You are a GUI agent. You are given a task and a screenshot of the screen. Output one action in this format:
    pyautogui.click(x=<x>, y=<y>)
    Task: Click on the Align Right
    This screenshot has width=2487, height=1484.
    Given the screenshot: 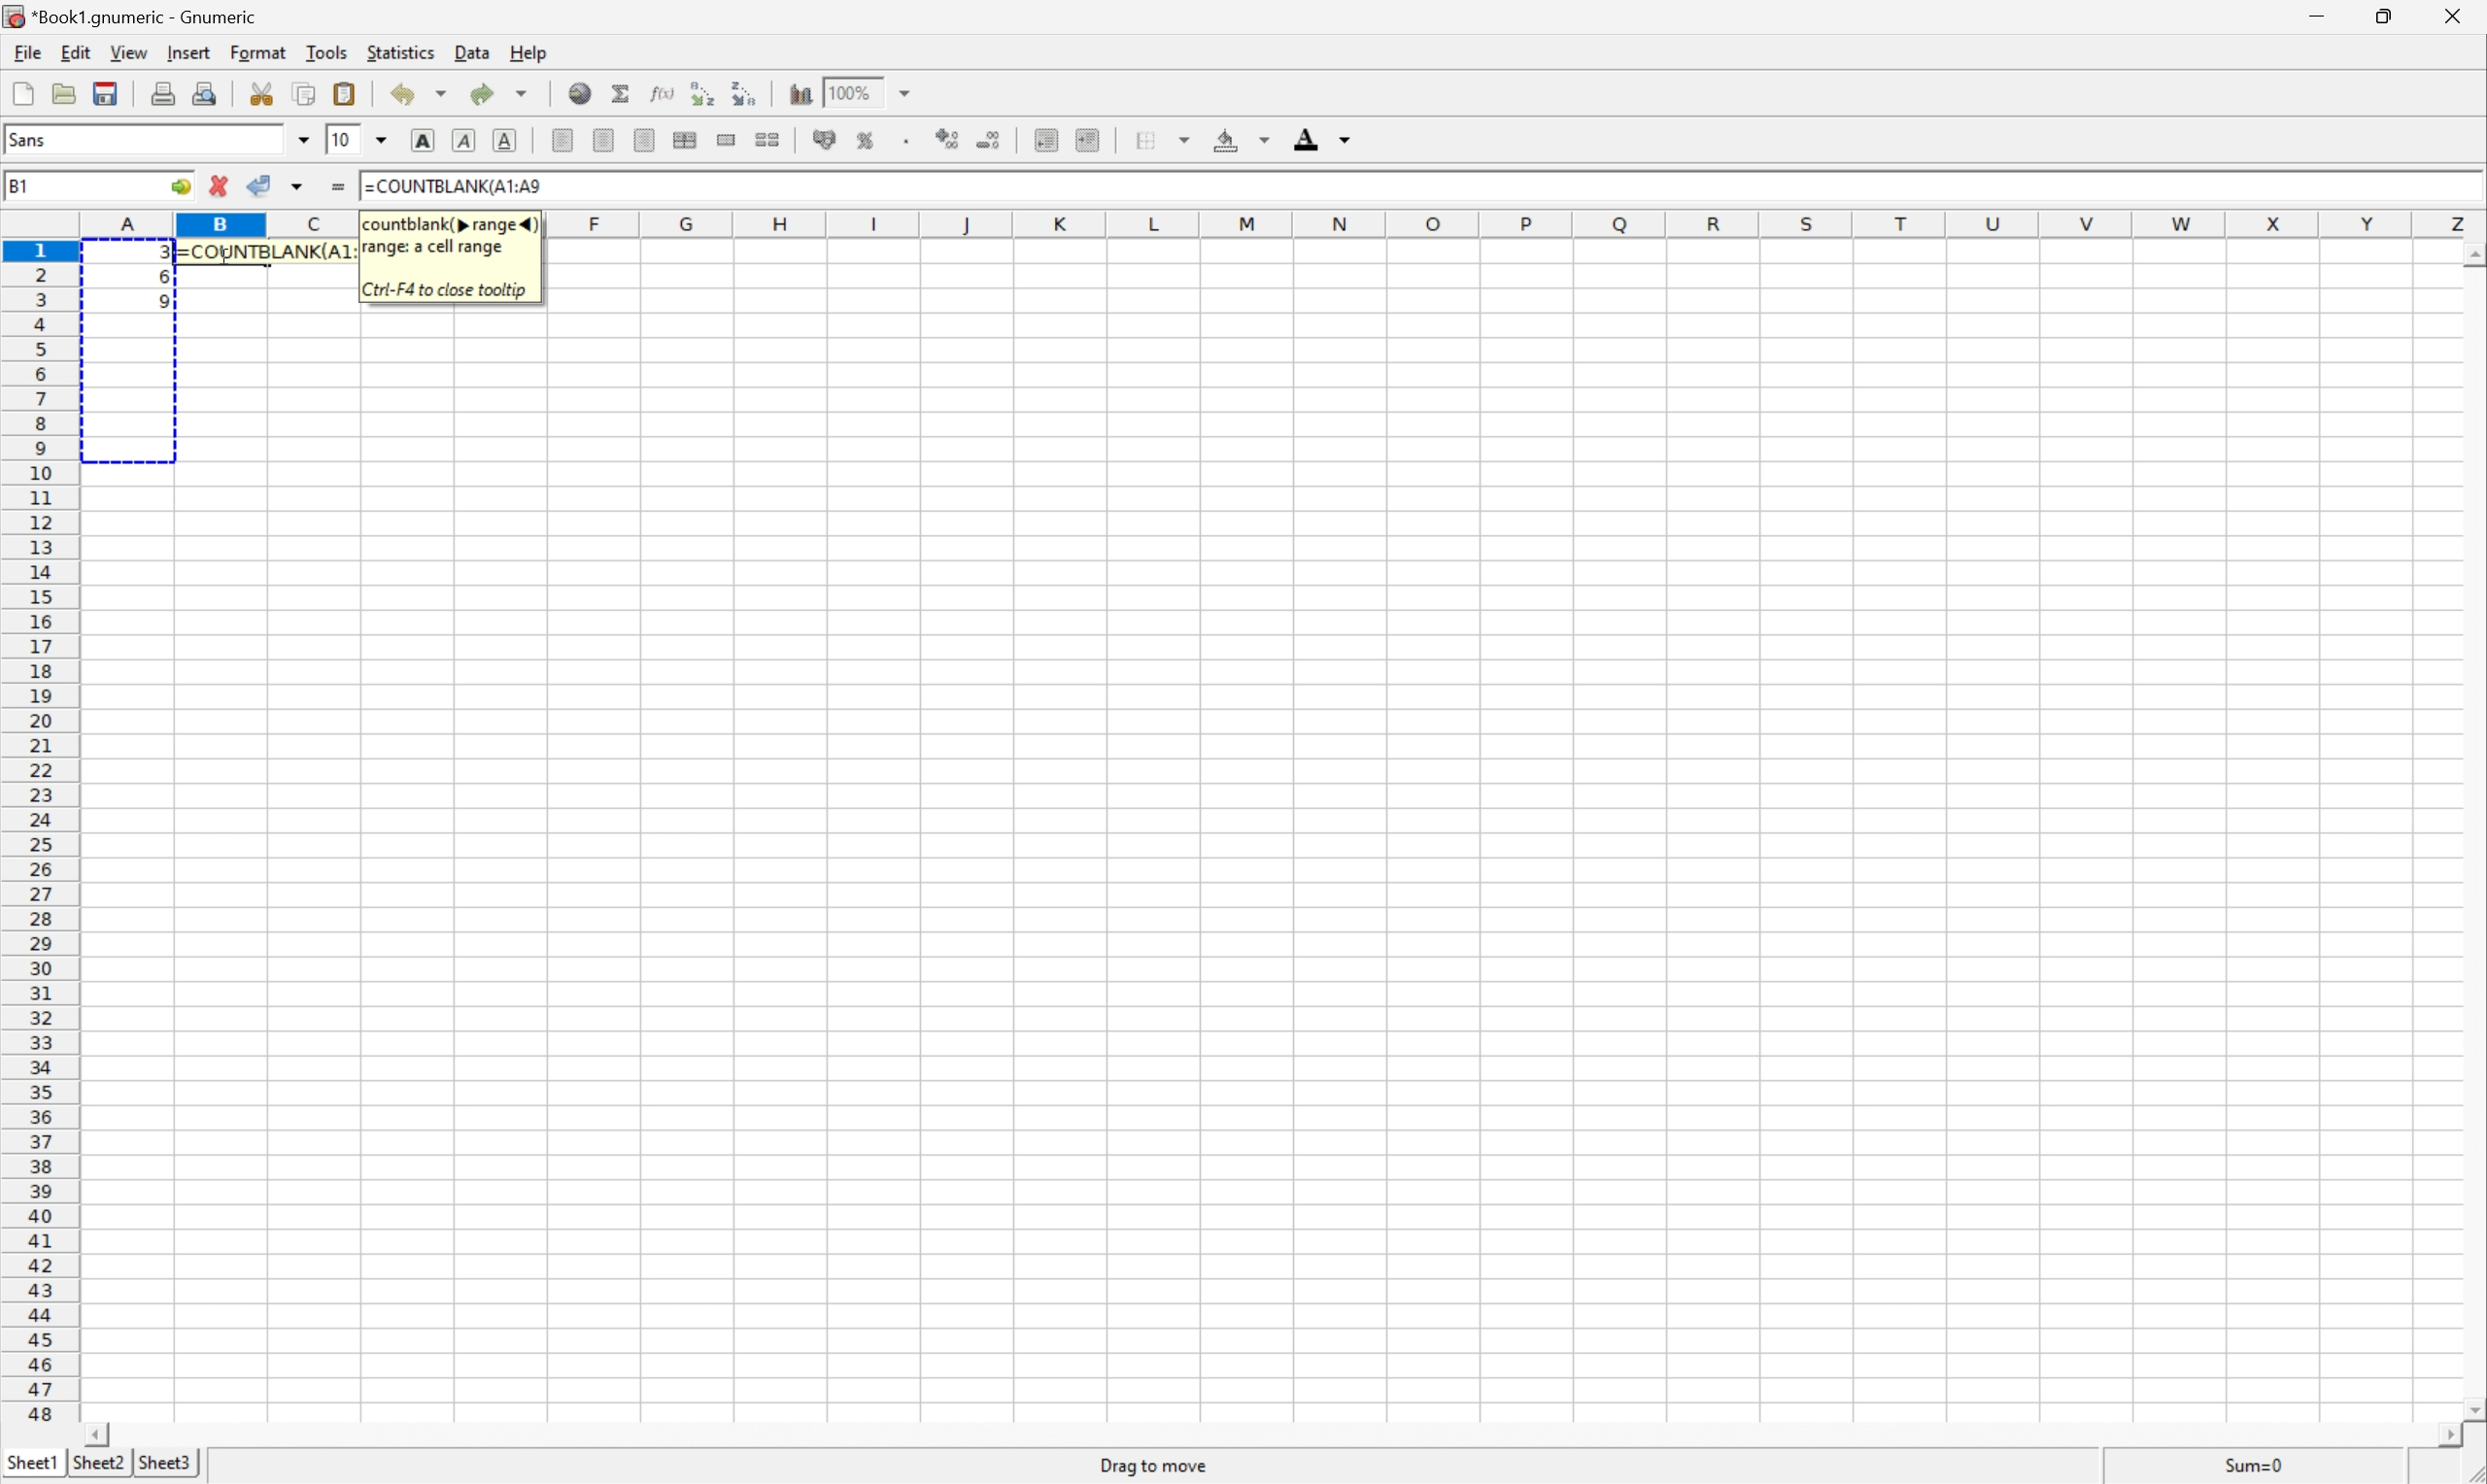 What is the action you would take?
    pyautogui.click(x=642, y=139)
    